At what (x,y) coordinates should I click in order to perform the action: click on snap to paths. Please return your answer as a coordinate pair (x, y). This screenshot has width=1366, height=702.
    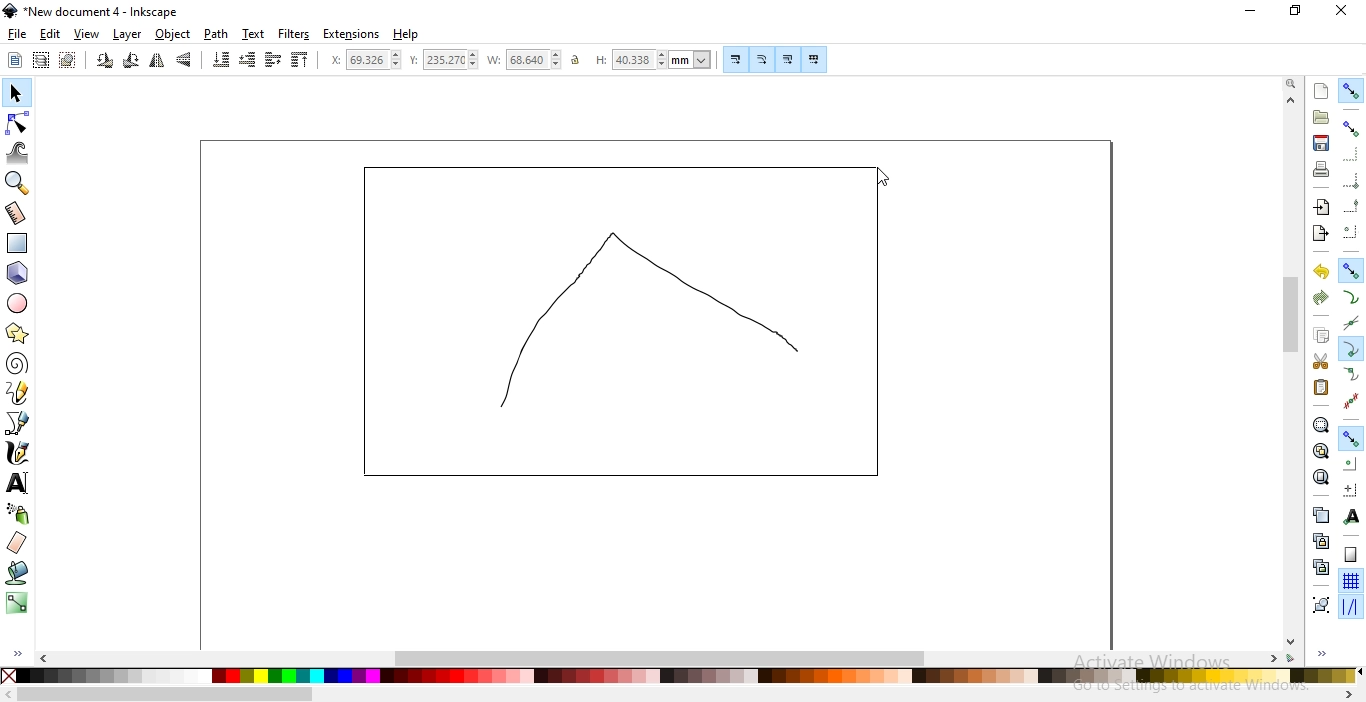
    Looking at the image, I should click on (1350, 297).